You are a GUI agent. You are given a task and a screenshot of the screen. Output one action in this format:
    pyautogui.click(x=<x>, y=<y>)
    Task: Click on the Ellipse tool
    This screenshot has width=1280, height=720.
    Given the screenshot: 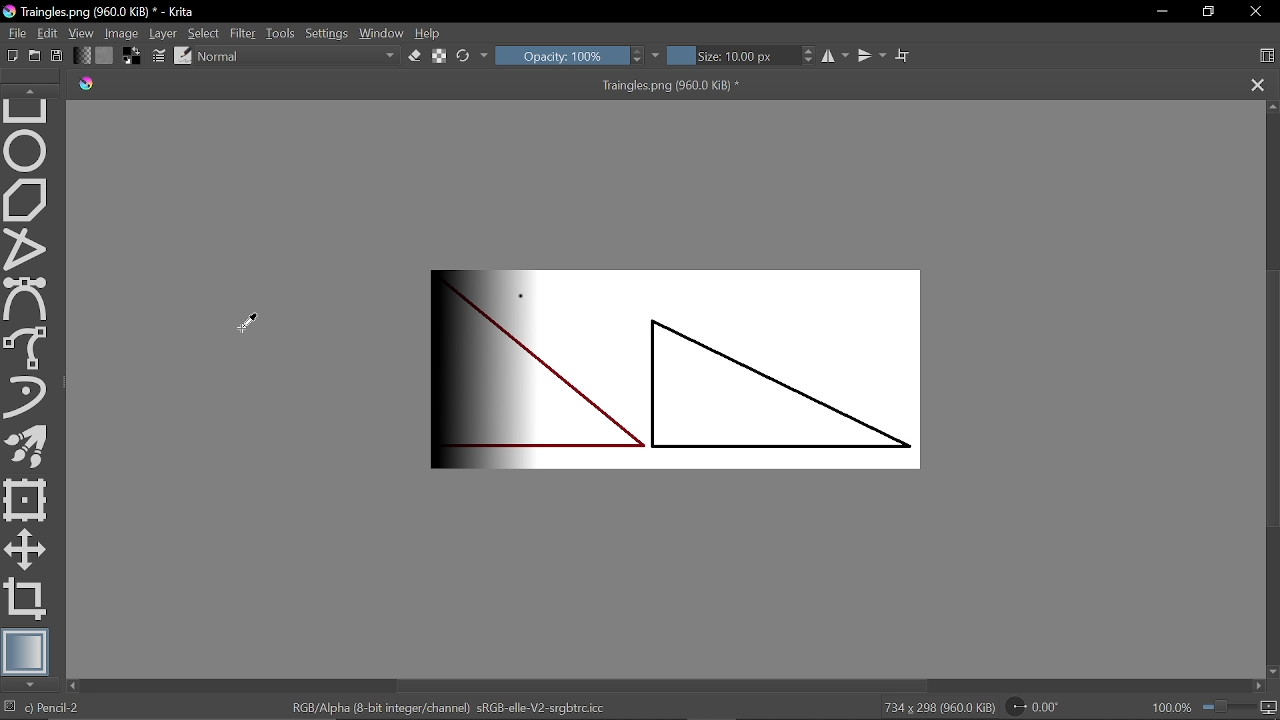 What is the action you would take?
    pyautogui.click(x=26, y=151)
    